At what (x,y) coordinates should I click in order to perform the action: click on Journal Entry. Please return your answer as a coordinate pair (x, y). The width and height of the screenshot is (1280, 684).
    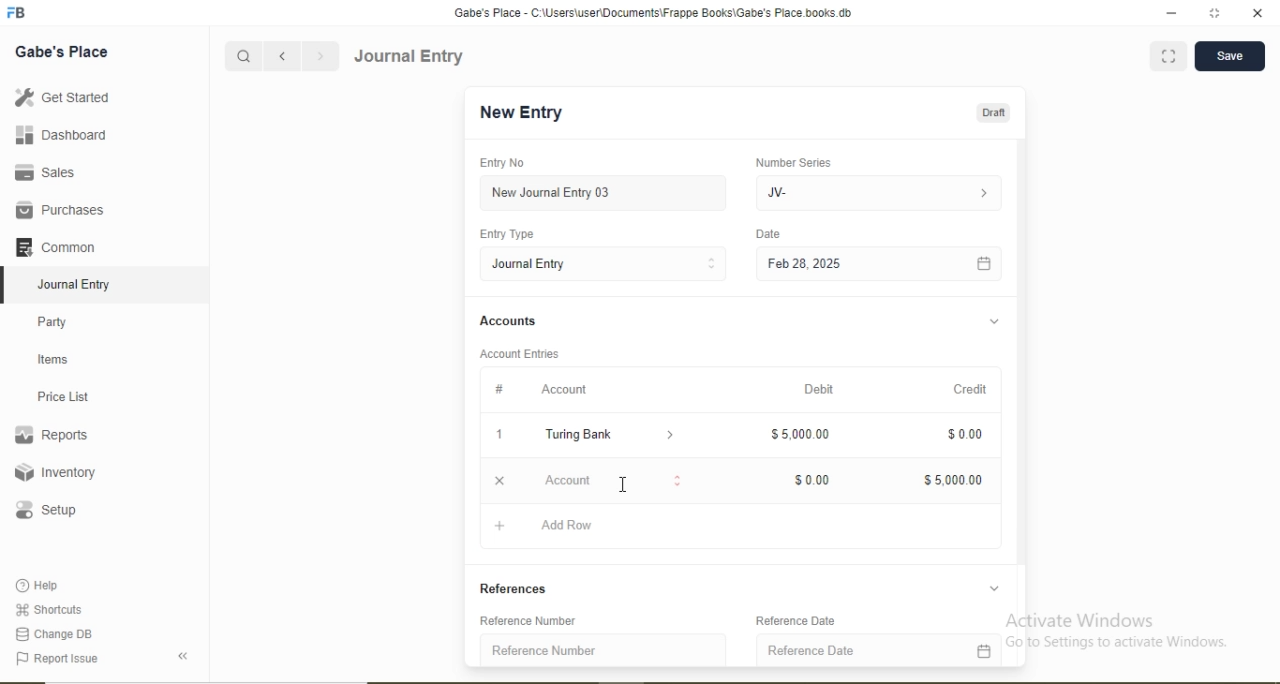
    Looking at the image, I should click on (76, 285).